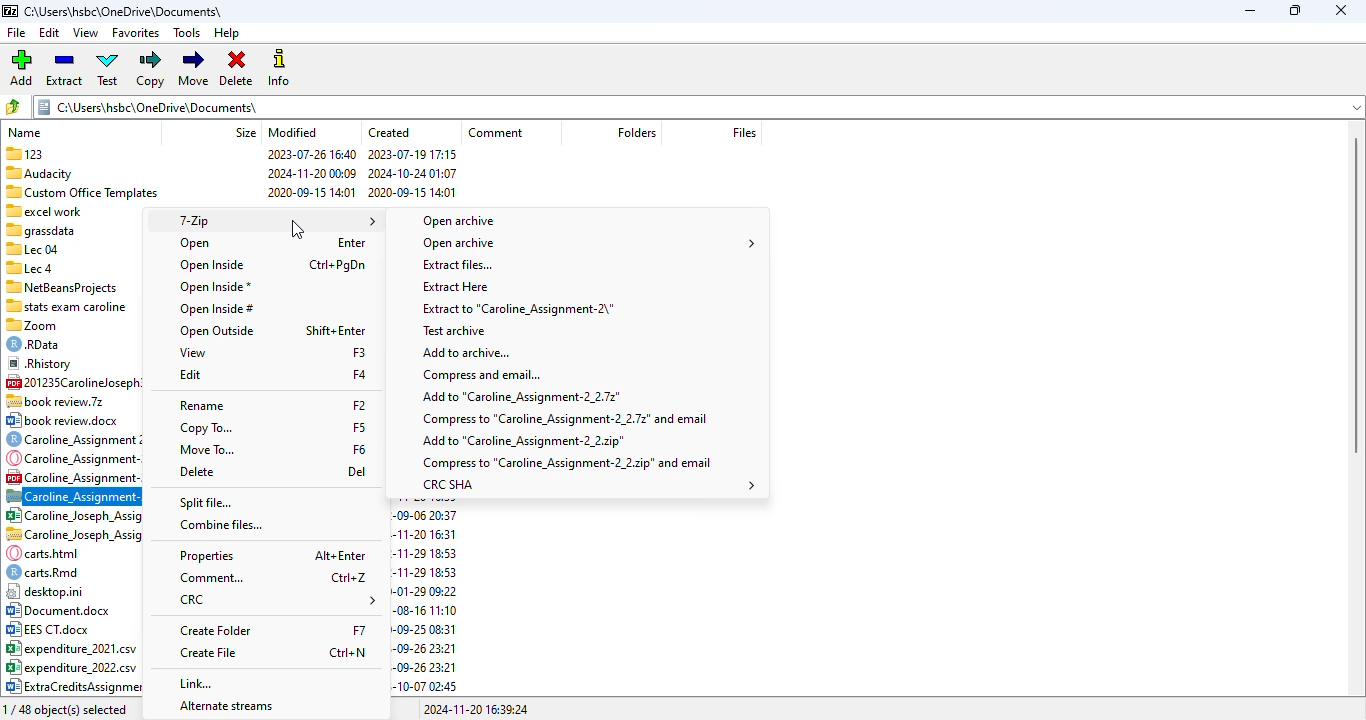  What do you see at coordinates (351, 242) in the screenshot?
I see `shortcut for open` at bounding box center [351, 242].